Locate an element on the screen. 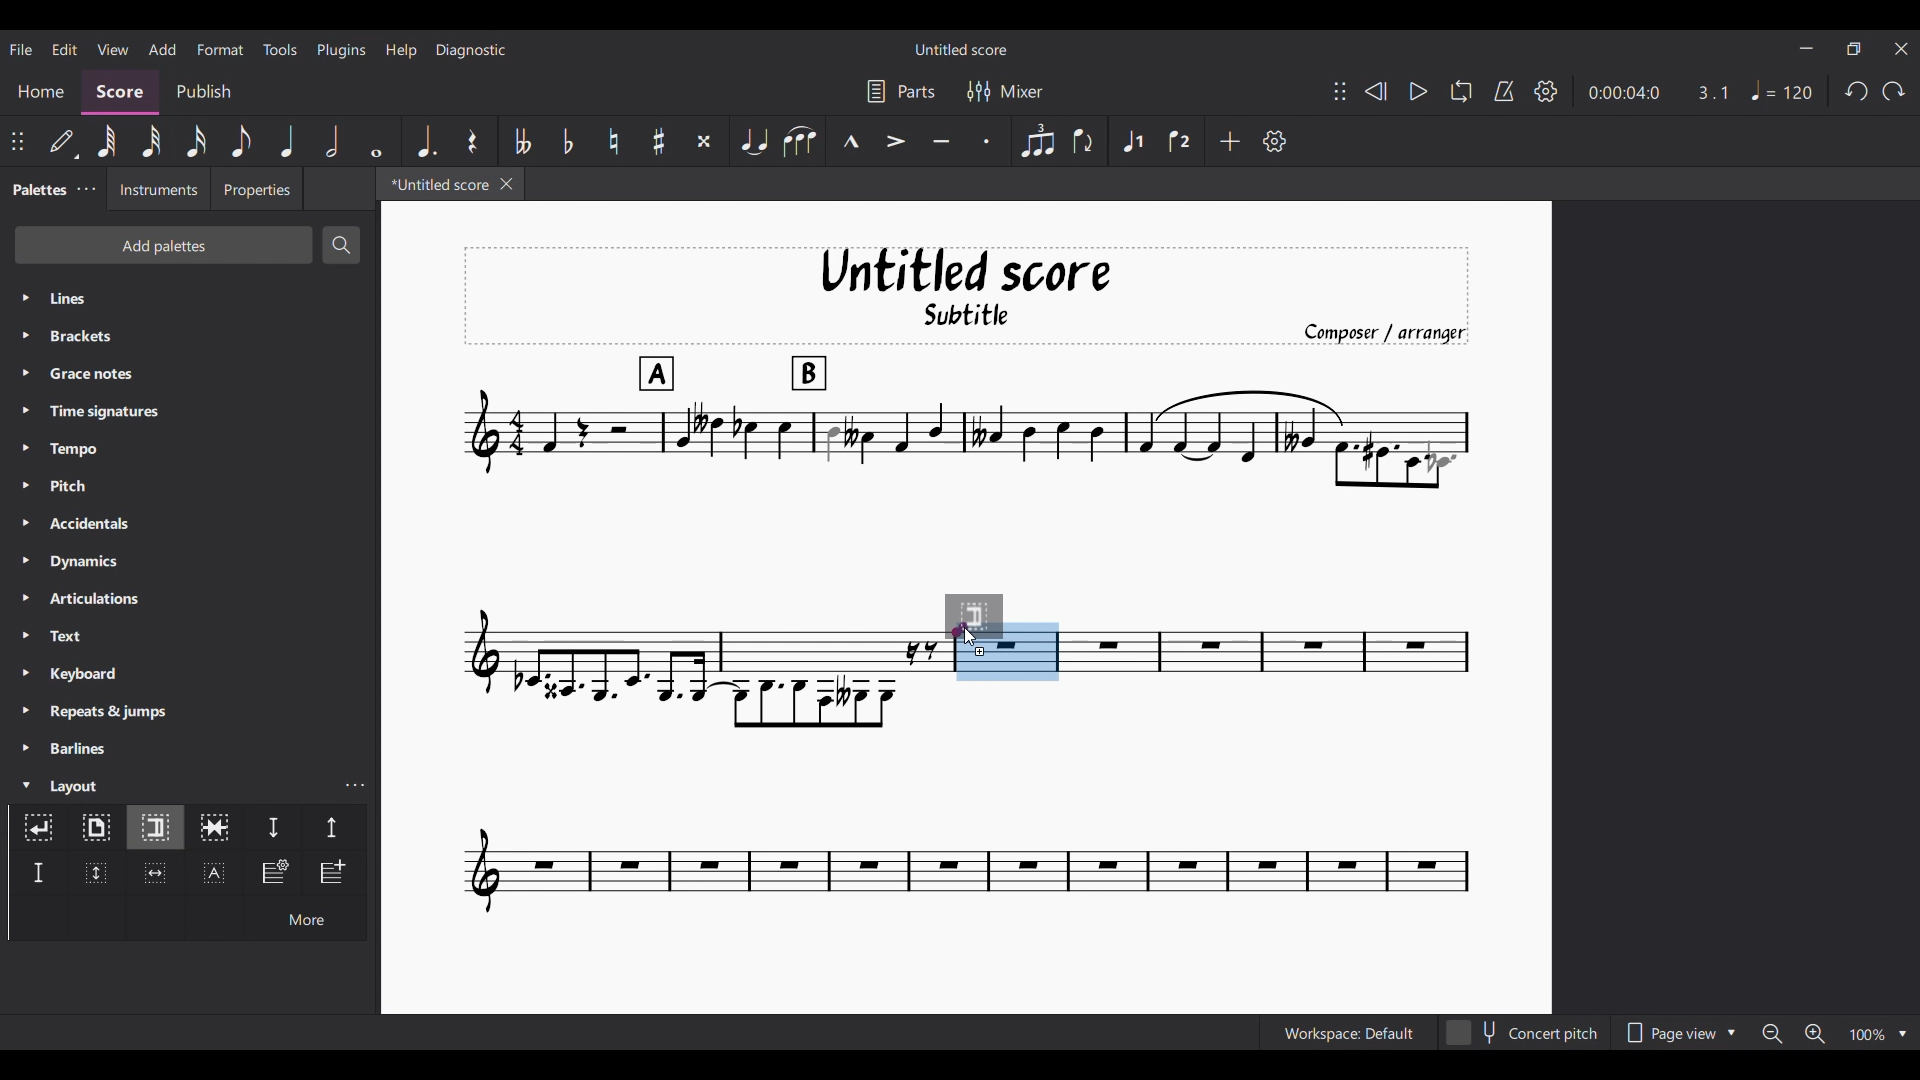  Tempo is located at coordinates (1782, 91).